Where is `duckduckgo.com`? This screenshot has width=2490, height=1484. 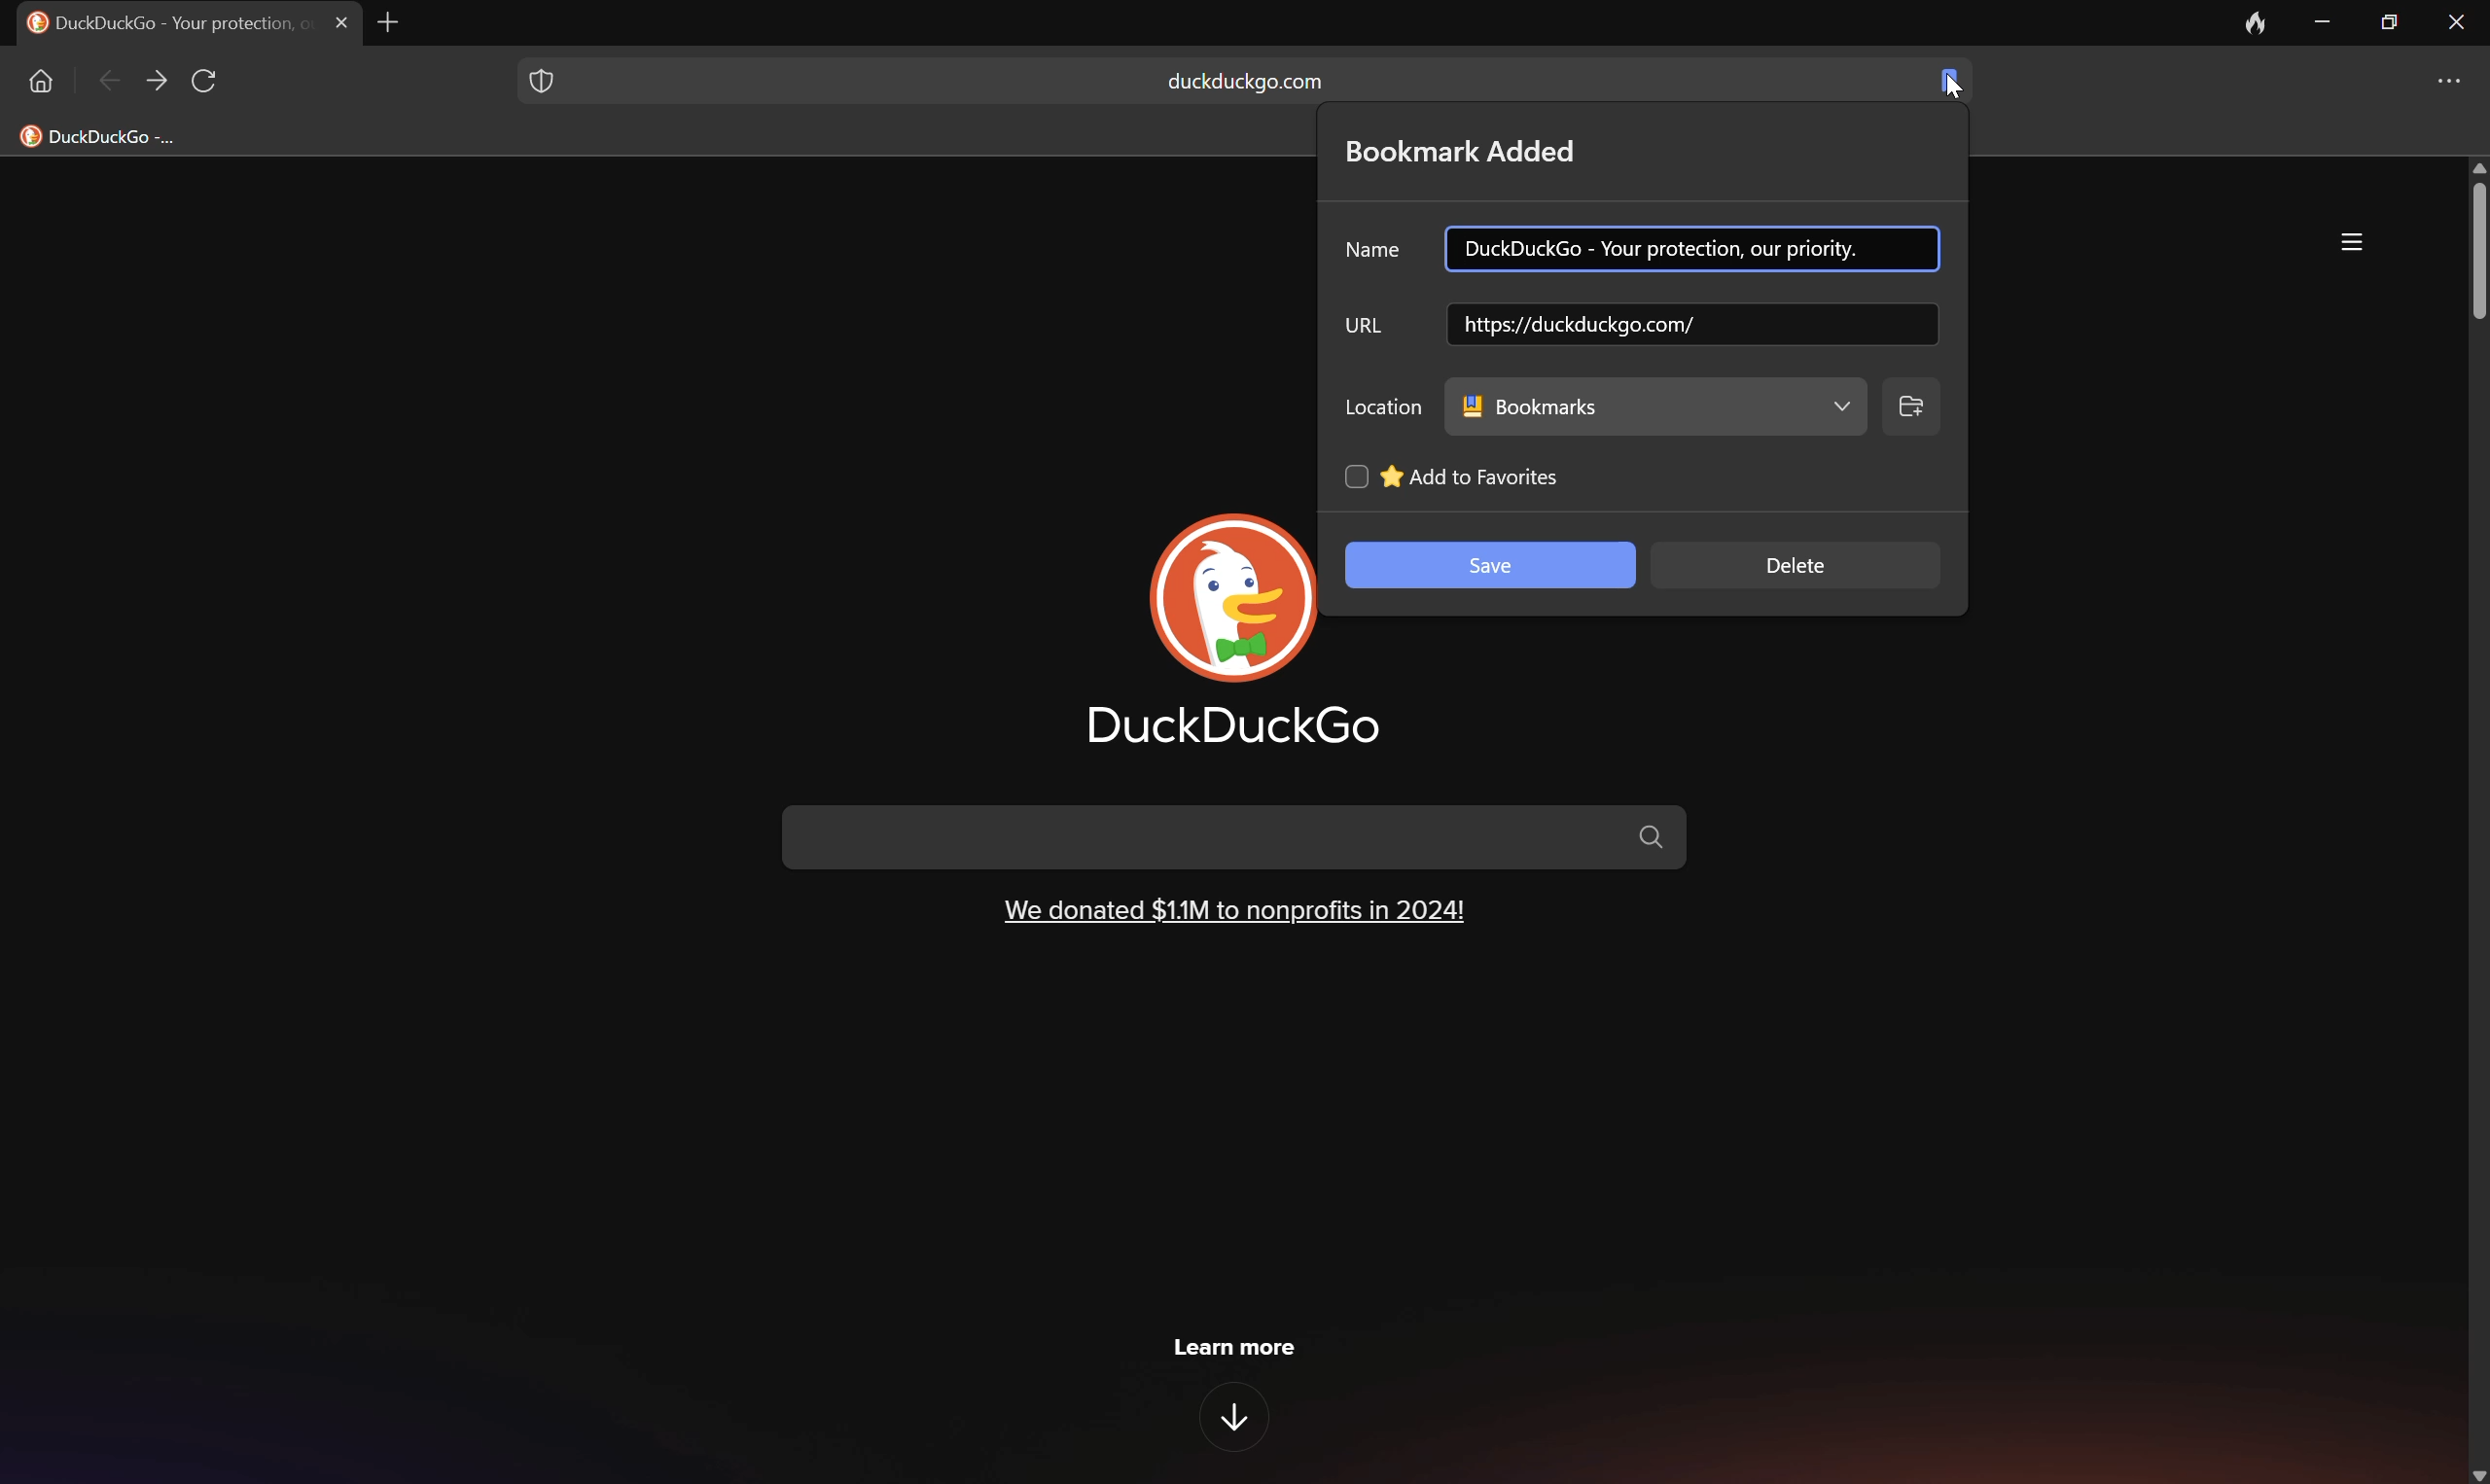 duckduckgo.com is located at coordinates (1245, 82).